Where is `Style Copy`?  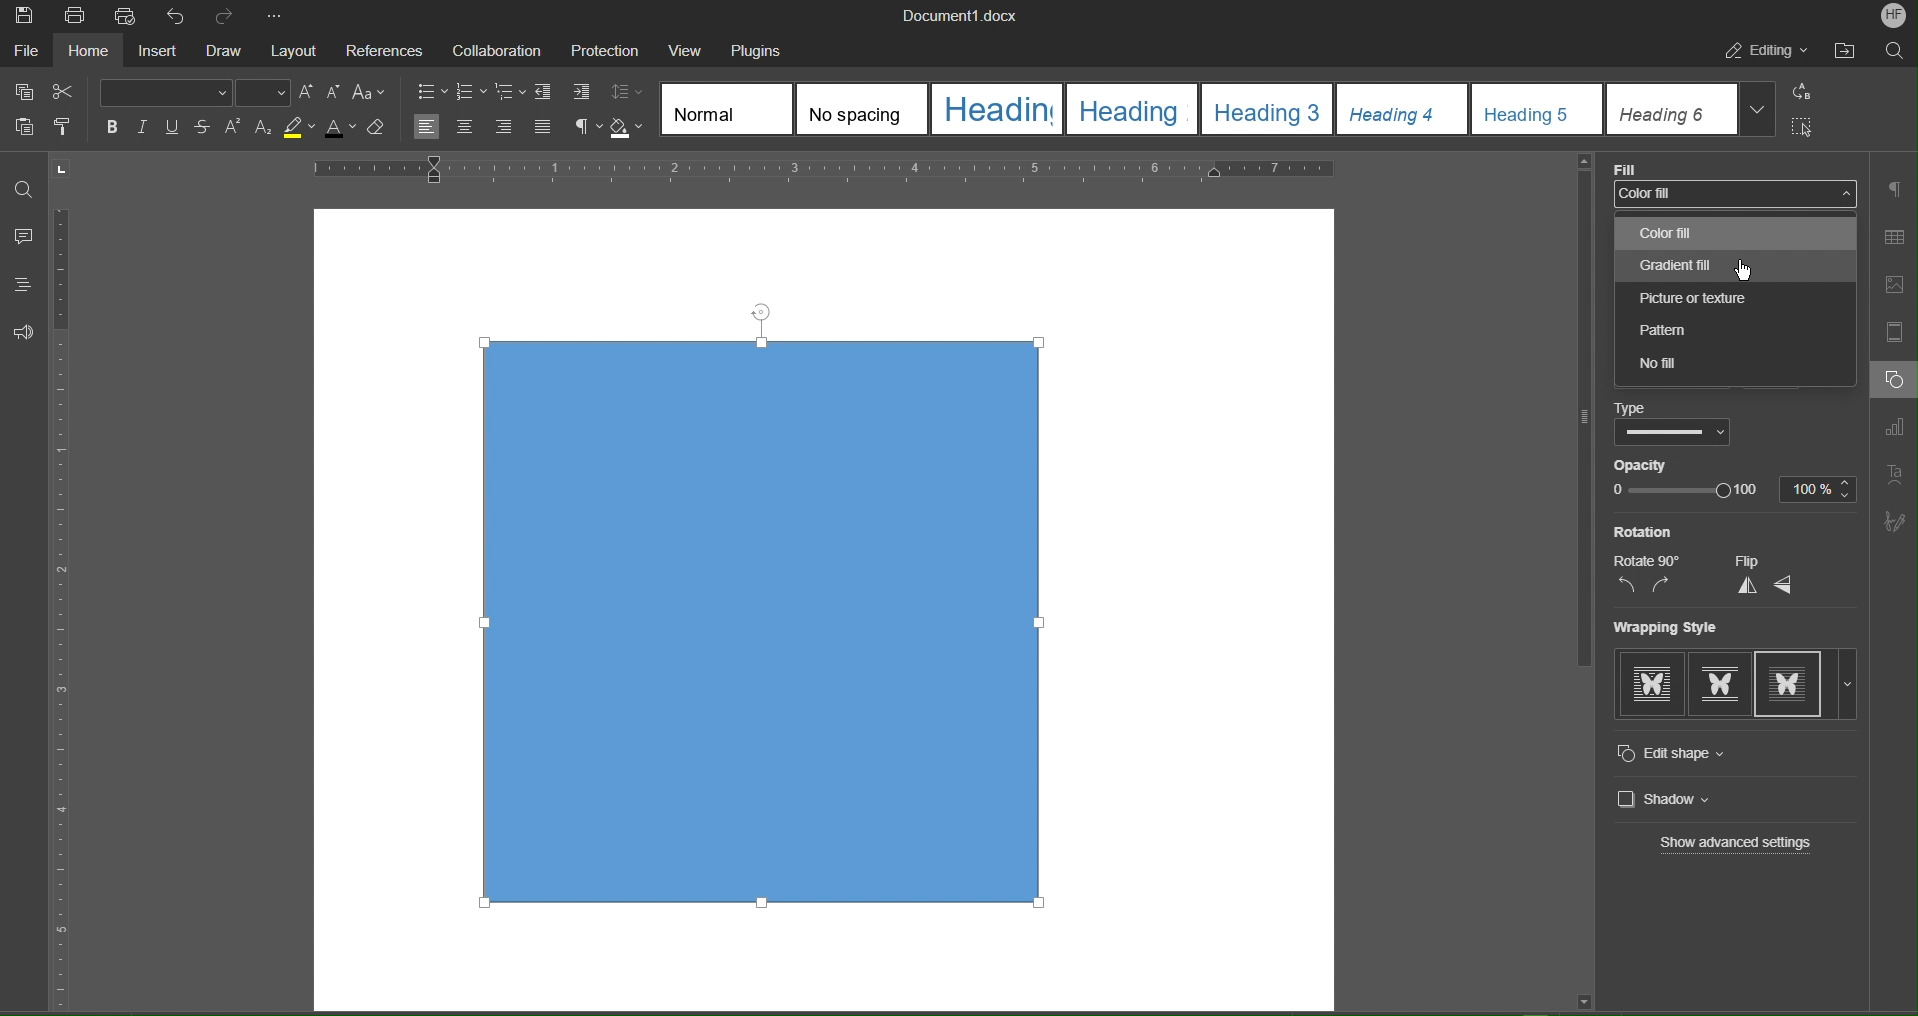
Style Copy is located at coordinates (66, 130).